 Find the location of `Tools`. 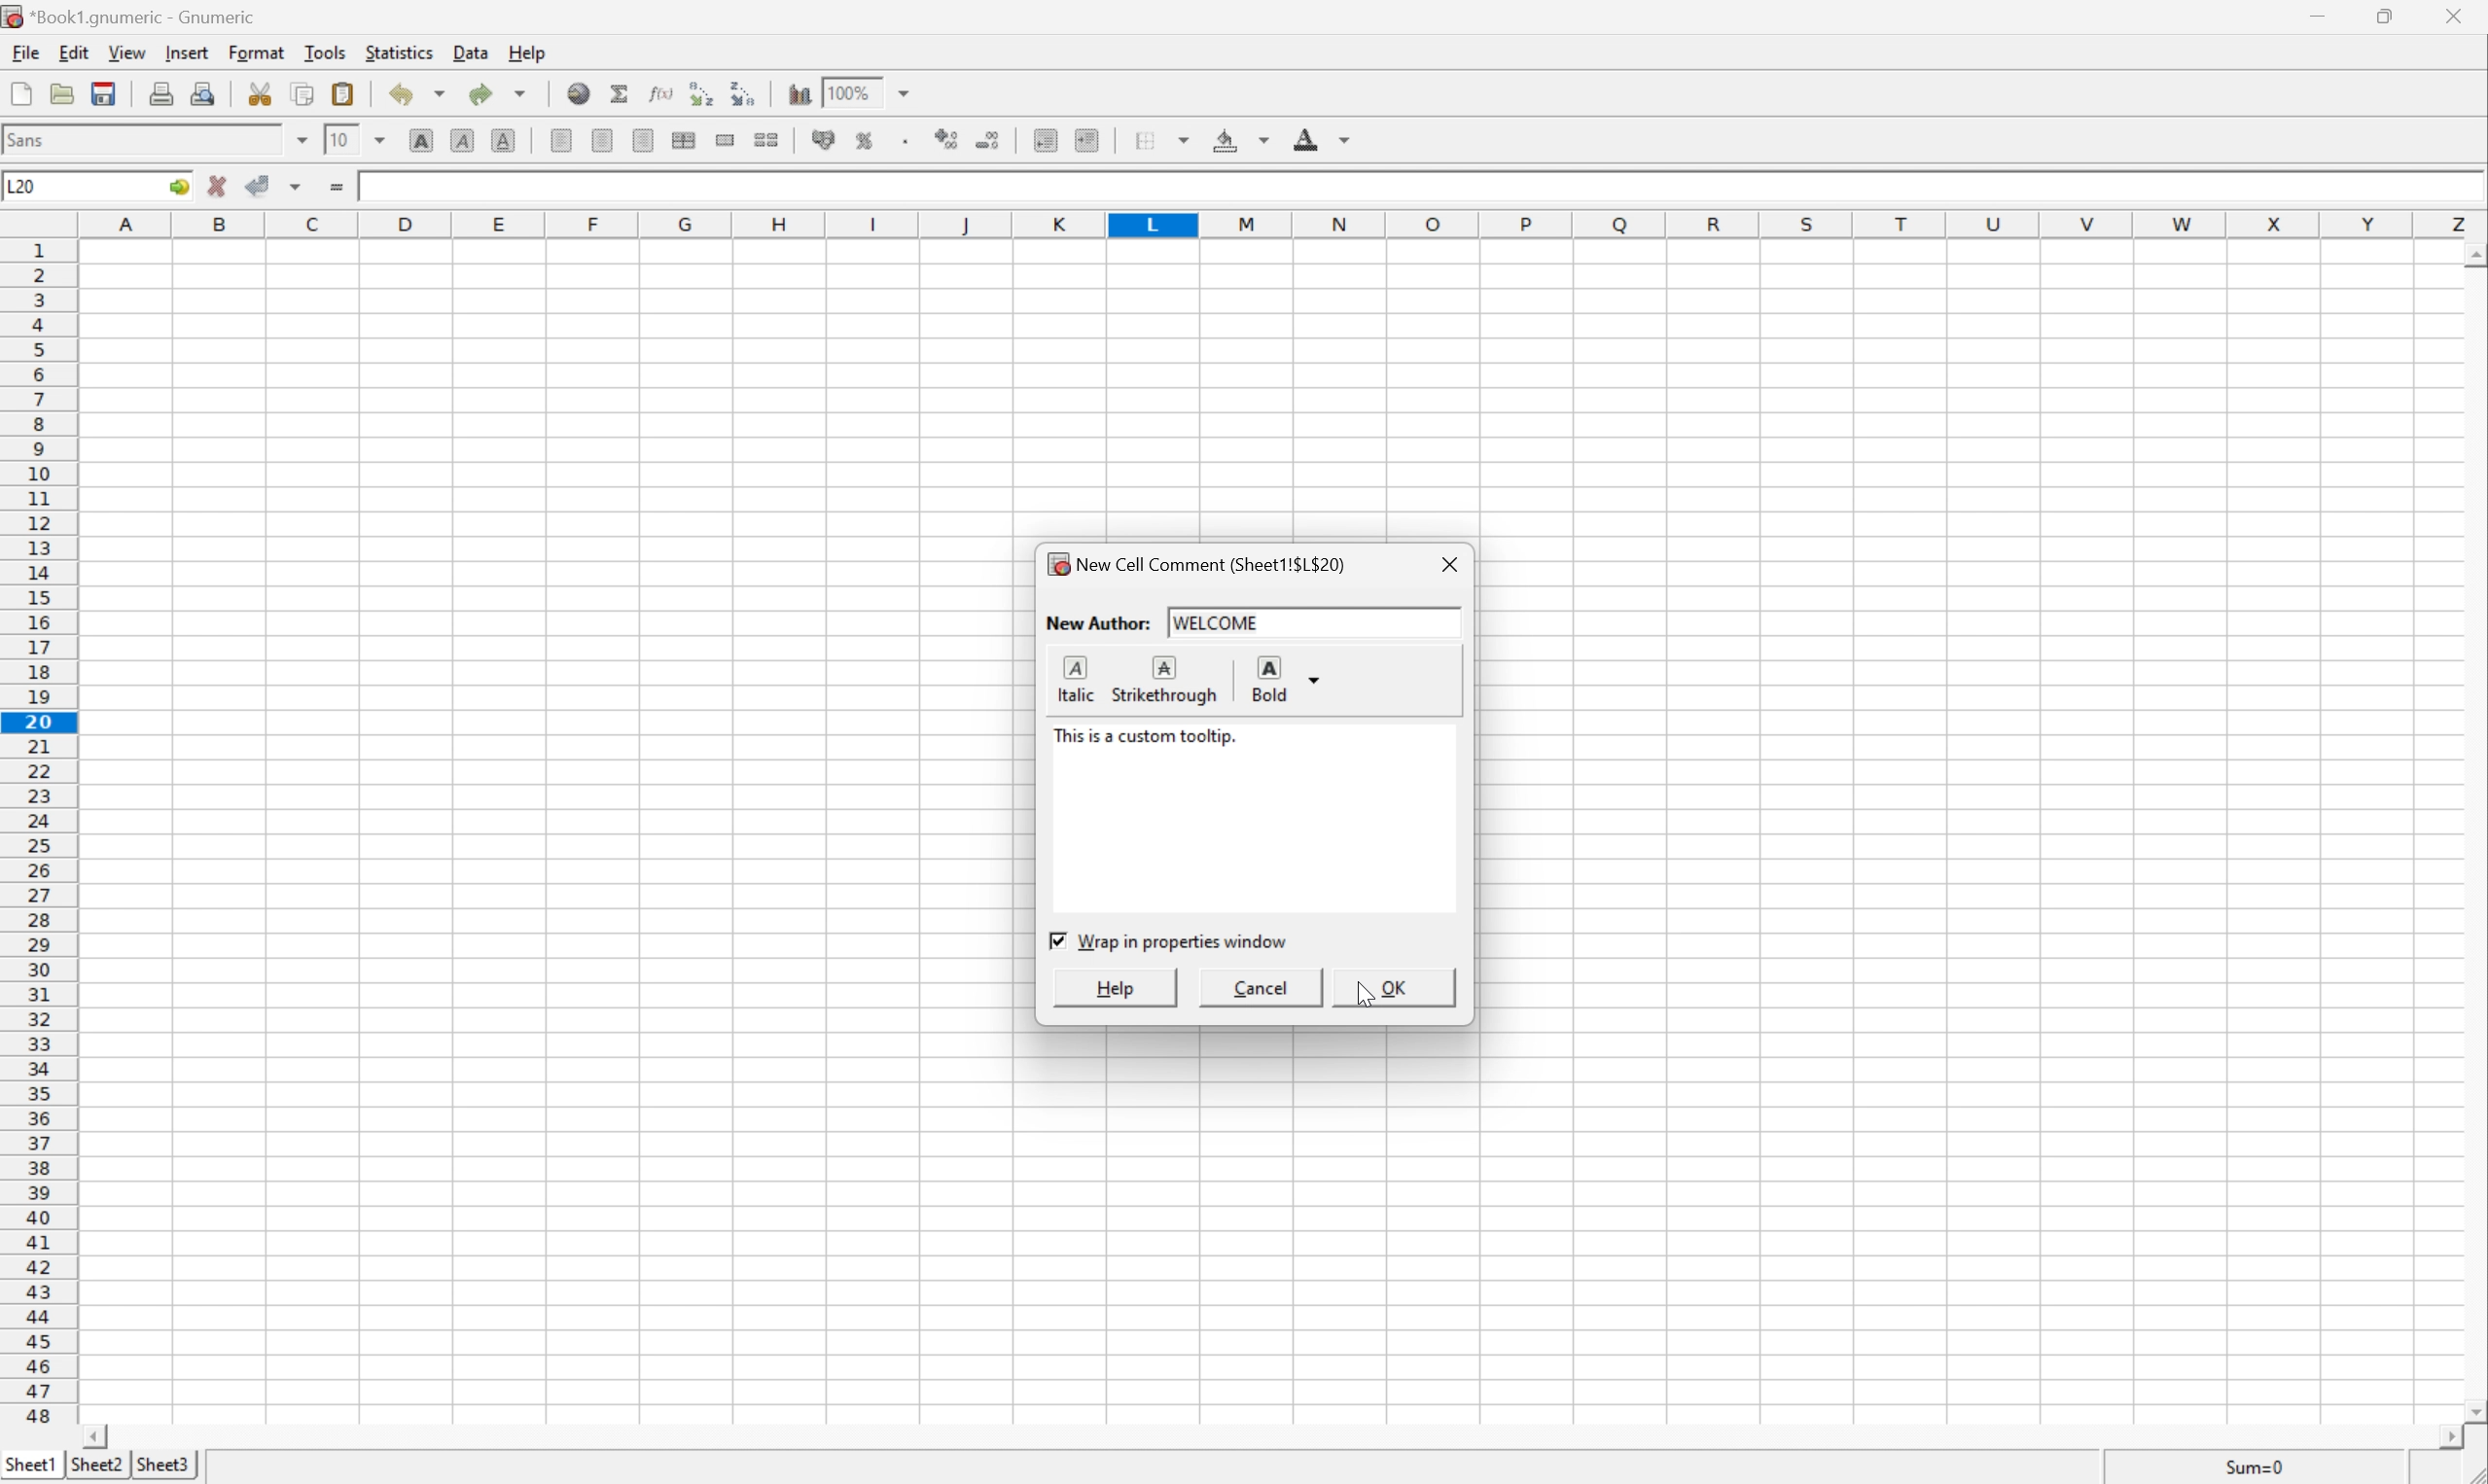

Tools is located at coordinates (324, 50).